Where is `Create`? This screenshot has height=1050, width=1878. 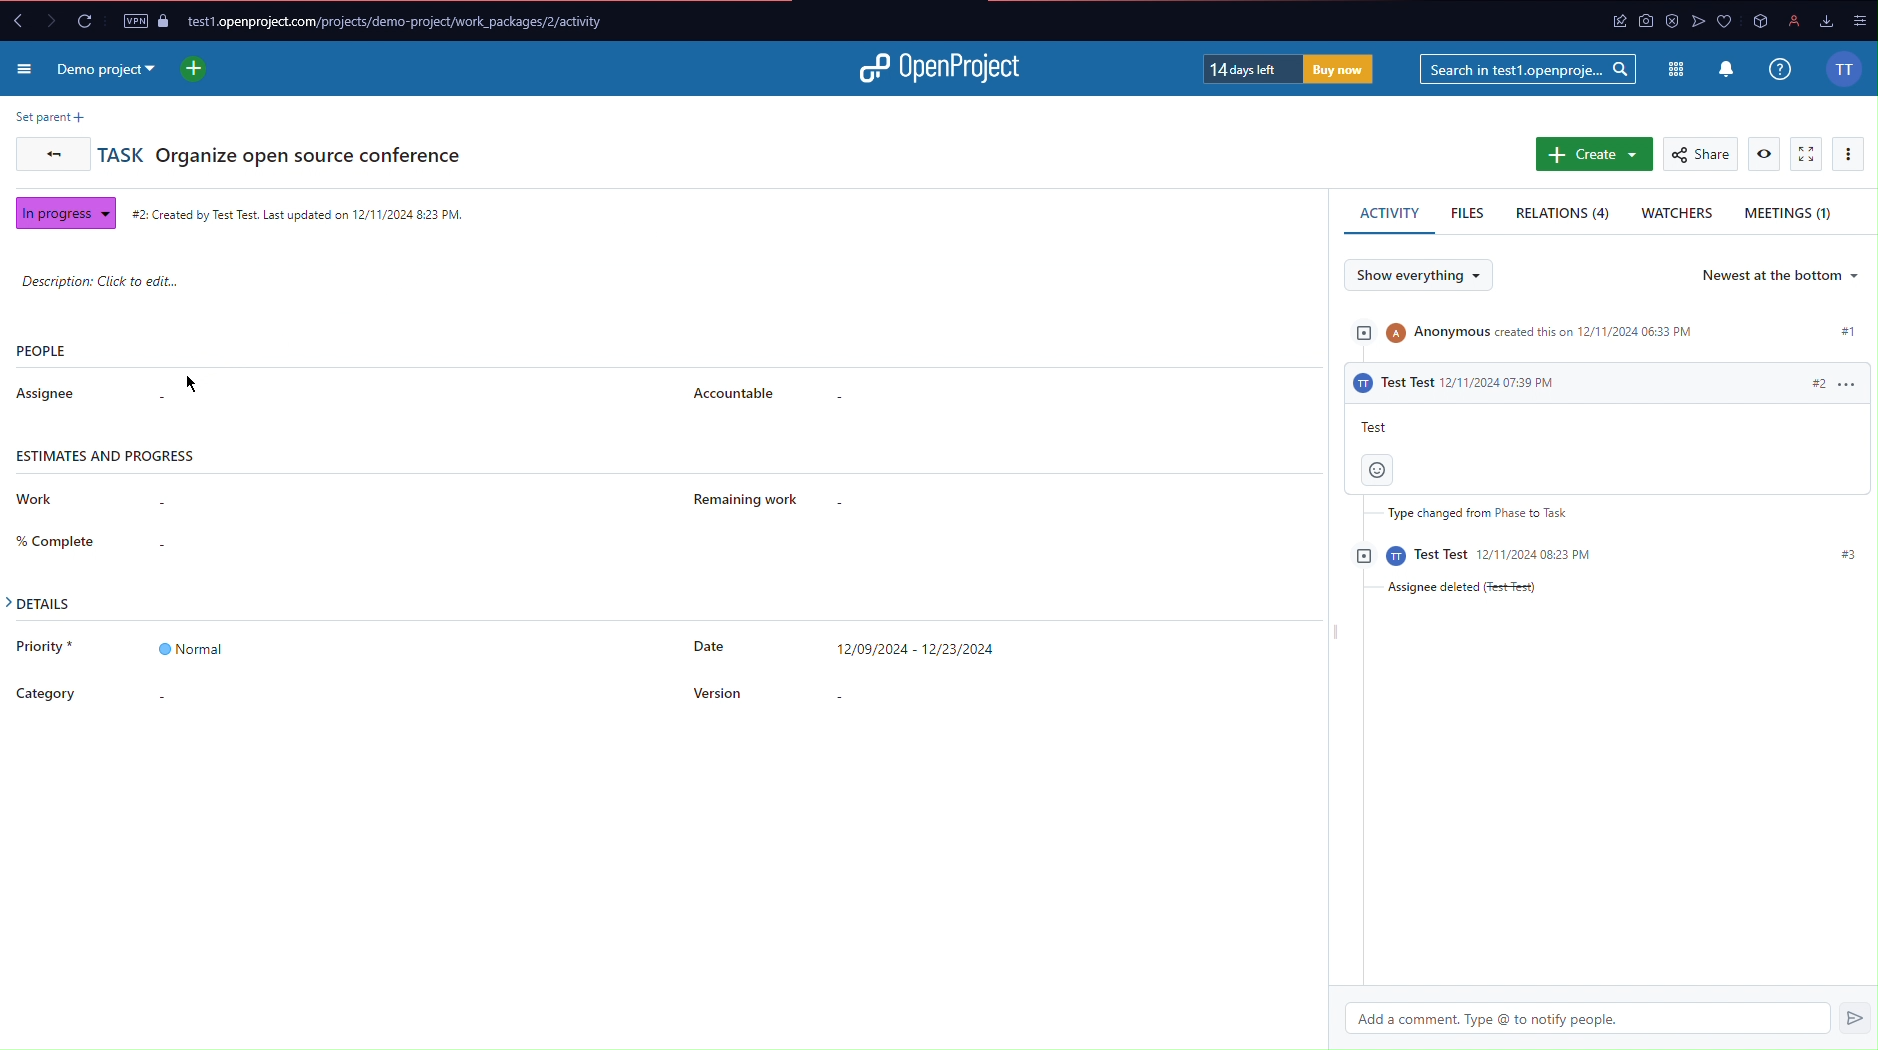
Create is located at coordinates (1591, 155).